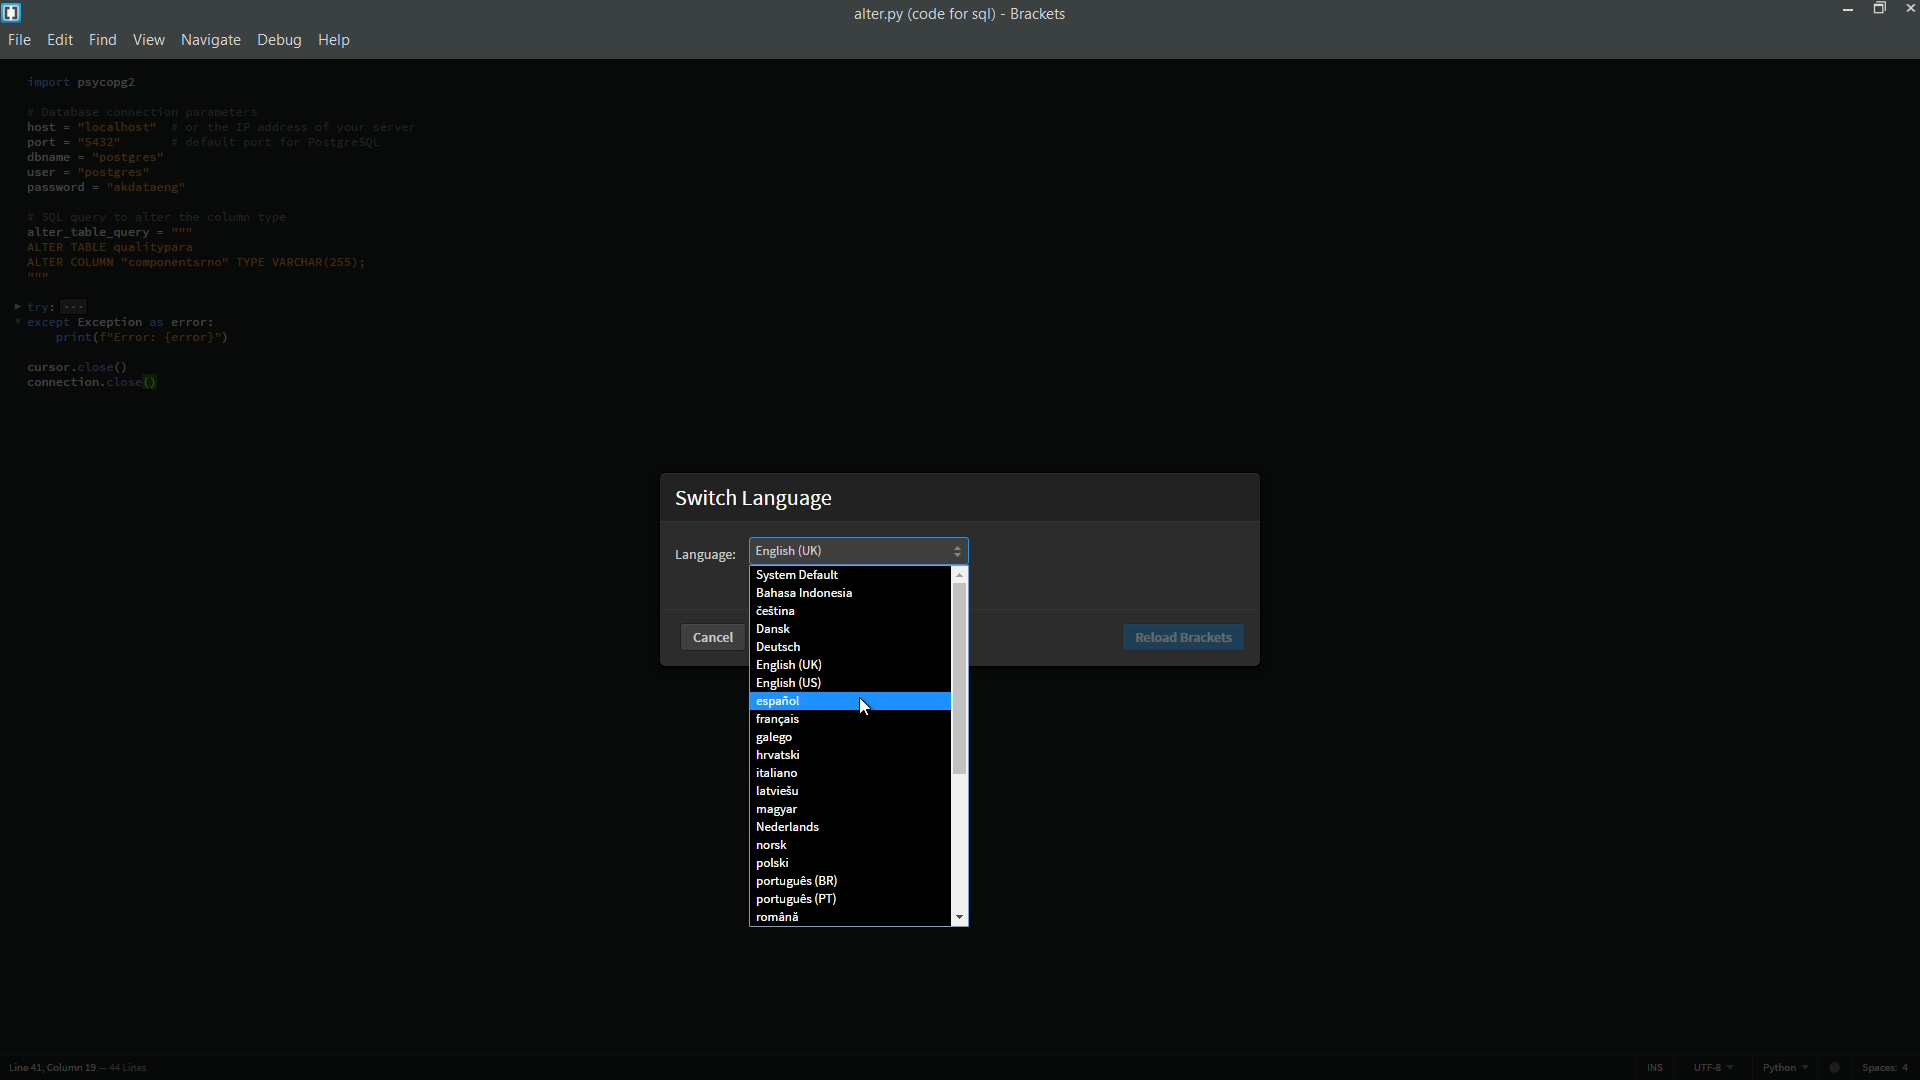 The image size is (1920, 1080). What do you see at coordinates (848, 772) in the screenshot?
I see `italiano` at bounding box center [848, 772].